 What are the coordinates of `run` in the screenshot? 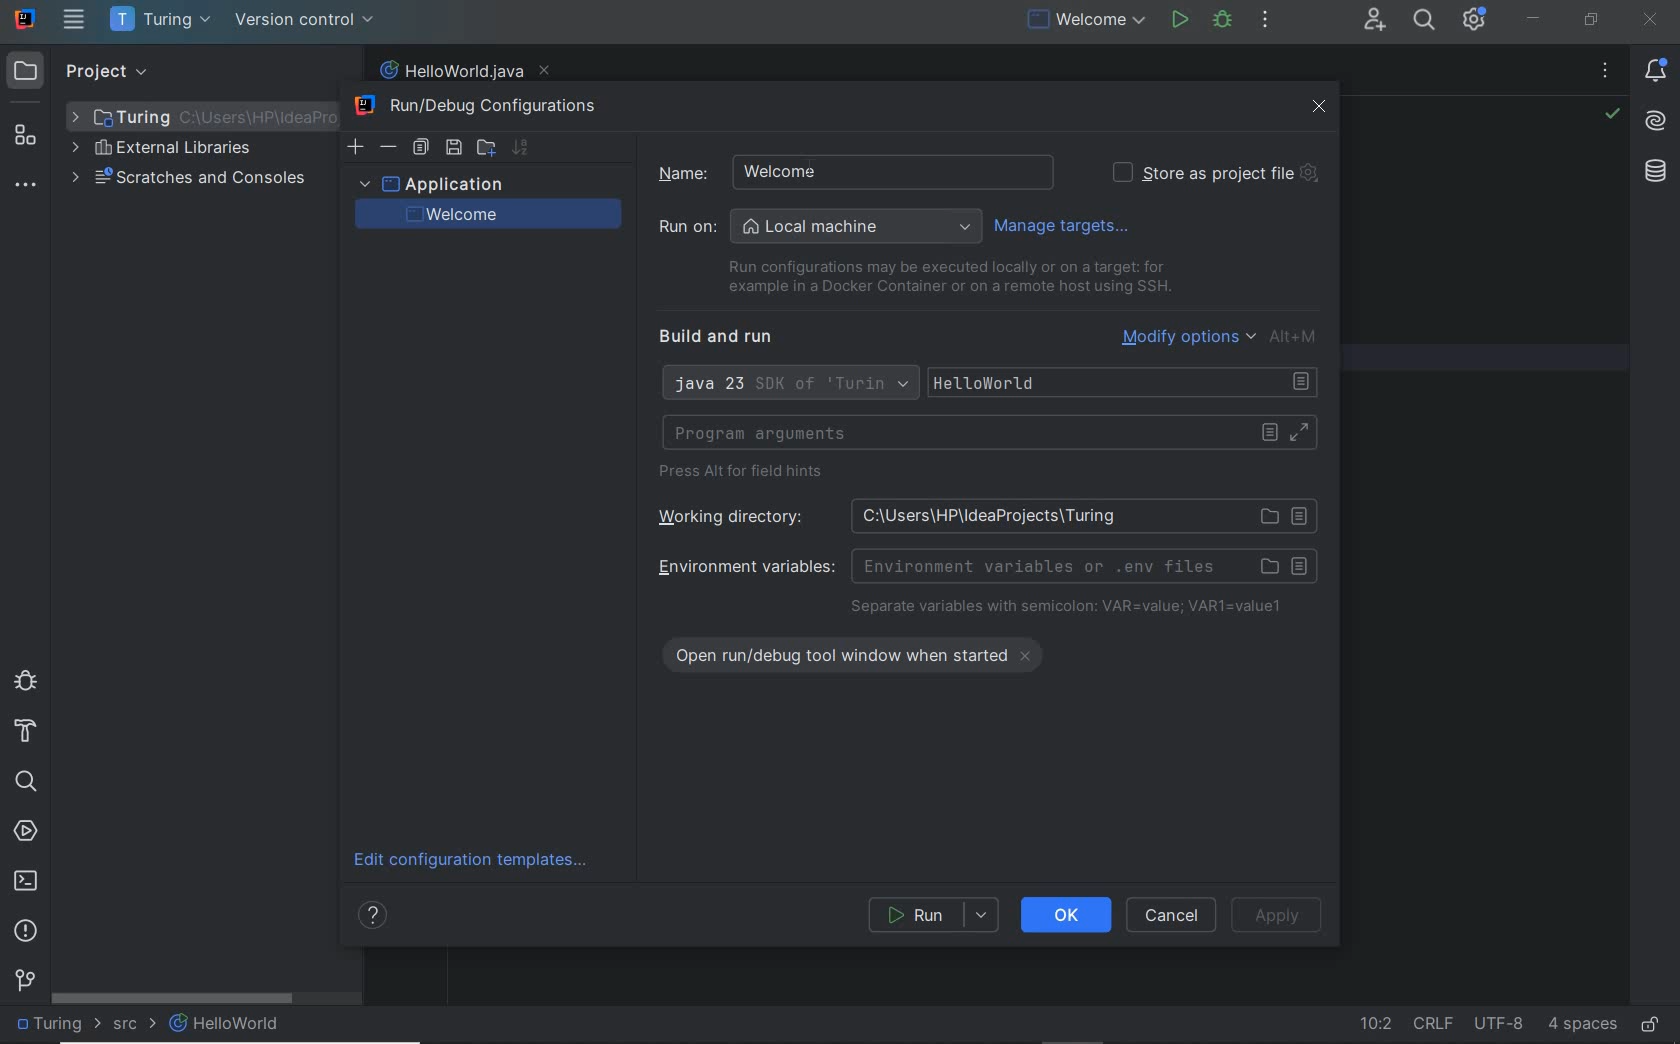 It's located at (935, 915).